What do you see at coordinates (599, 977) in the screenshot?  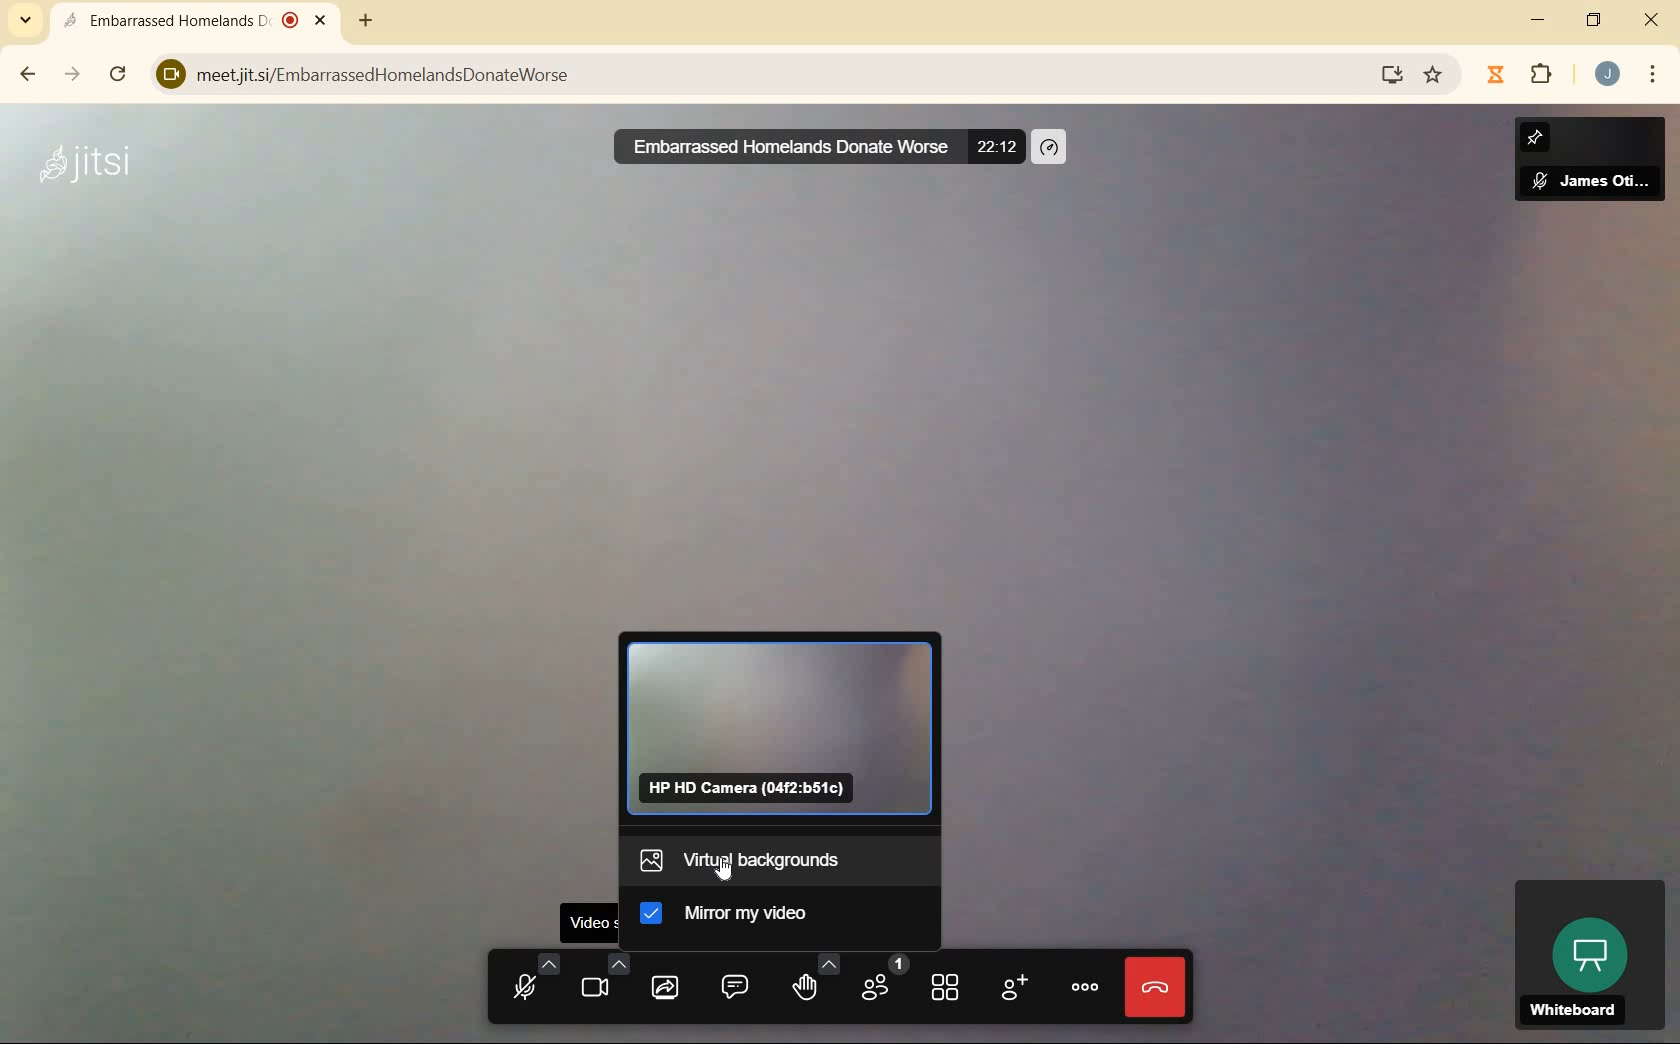 I see `video` at bounding box center [599, 977].